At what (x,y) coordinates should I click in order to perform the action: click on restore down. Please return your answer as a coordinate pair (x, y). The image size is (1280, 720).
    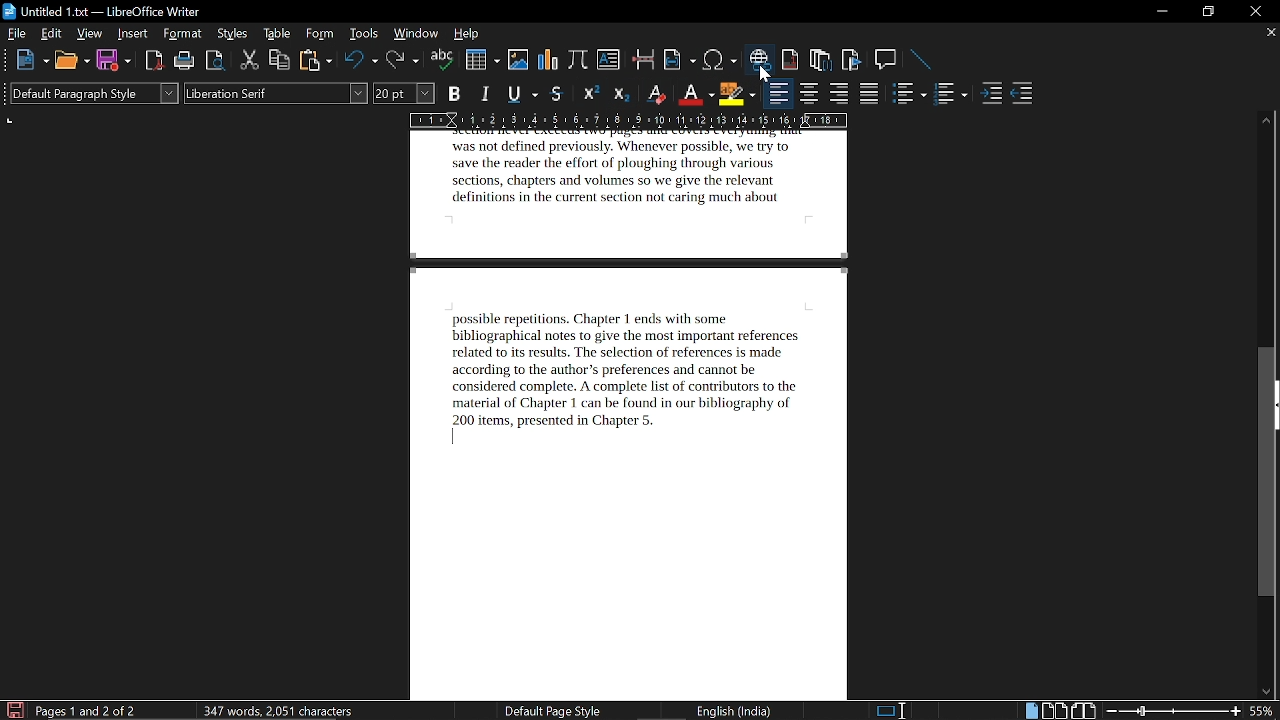
    Looking at the image, I should click on (1206, 12).